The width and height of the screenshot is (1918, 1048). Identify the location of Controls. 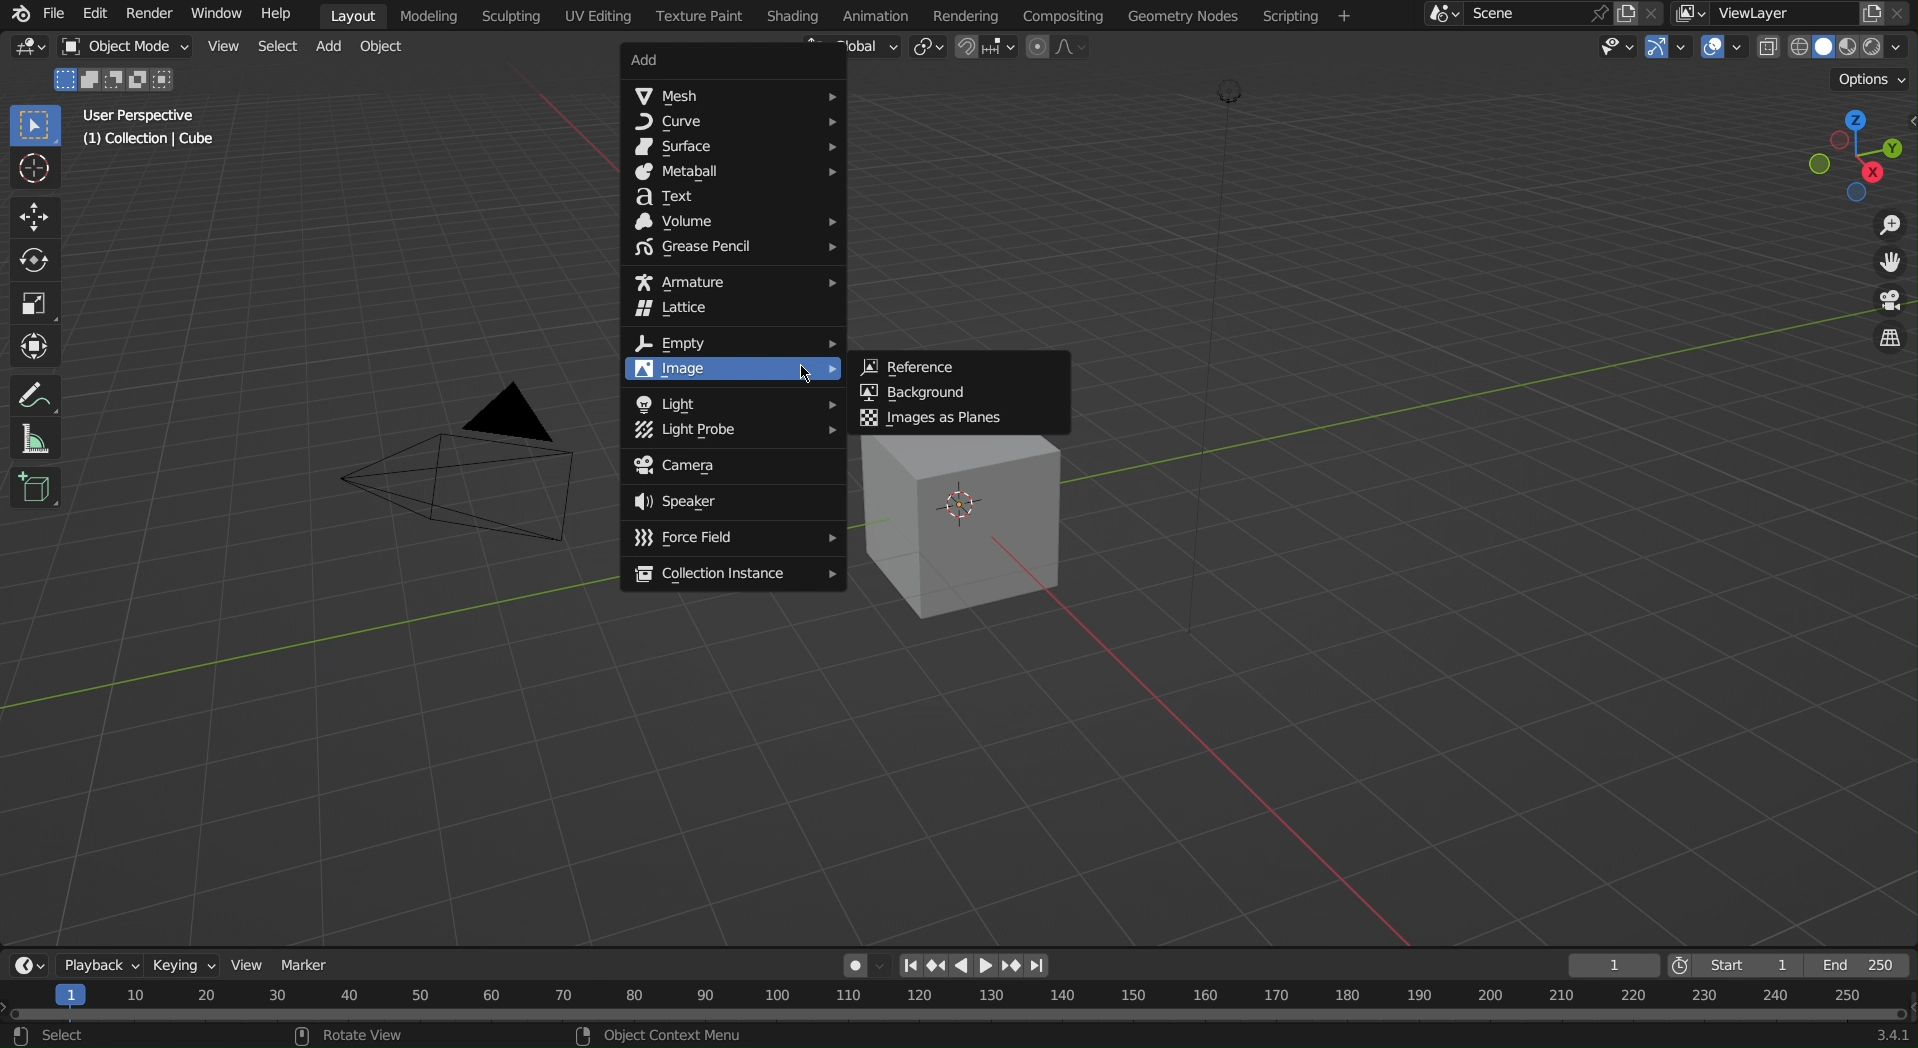
(978, 963).